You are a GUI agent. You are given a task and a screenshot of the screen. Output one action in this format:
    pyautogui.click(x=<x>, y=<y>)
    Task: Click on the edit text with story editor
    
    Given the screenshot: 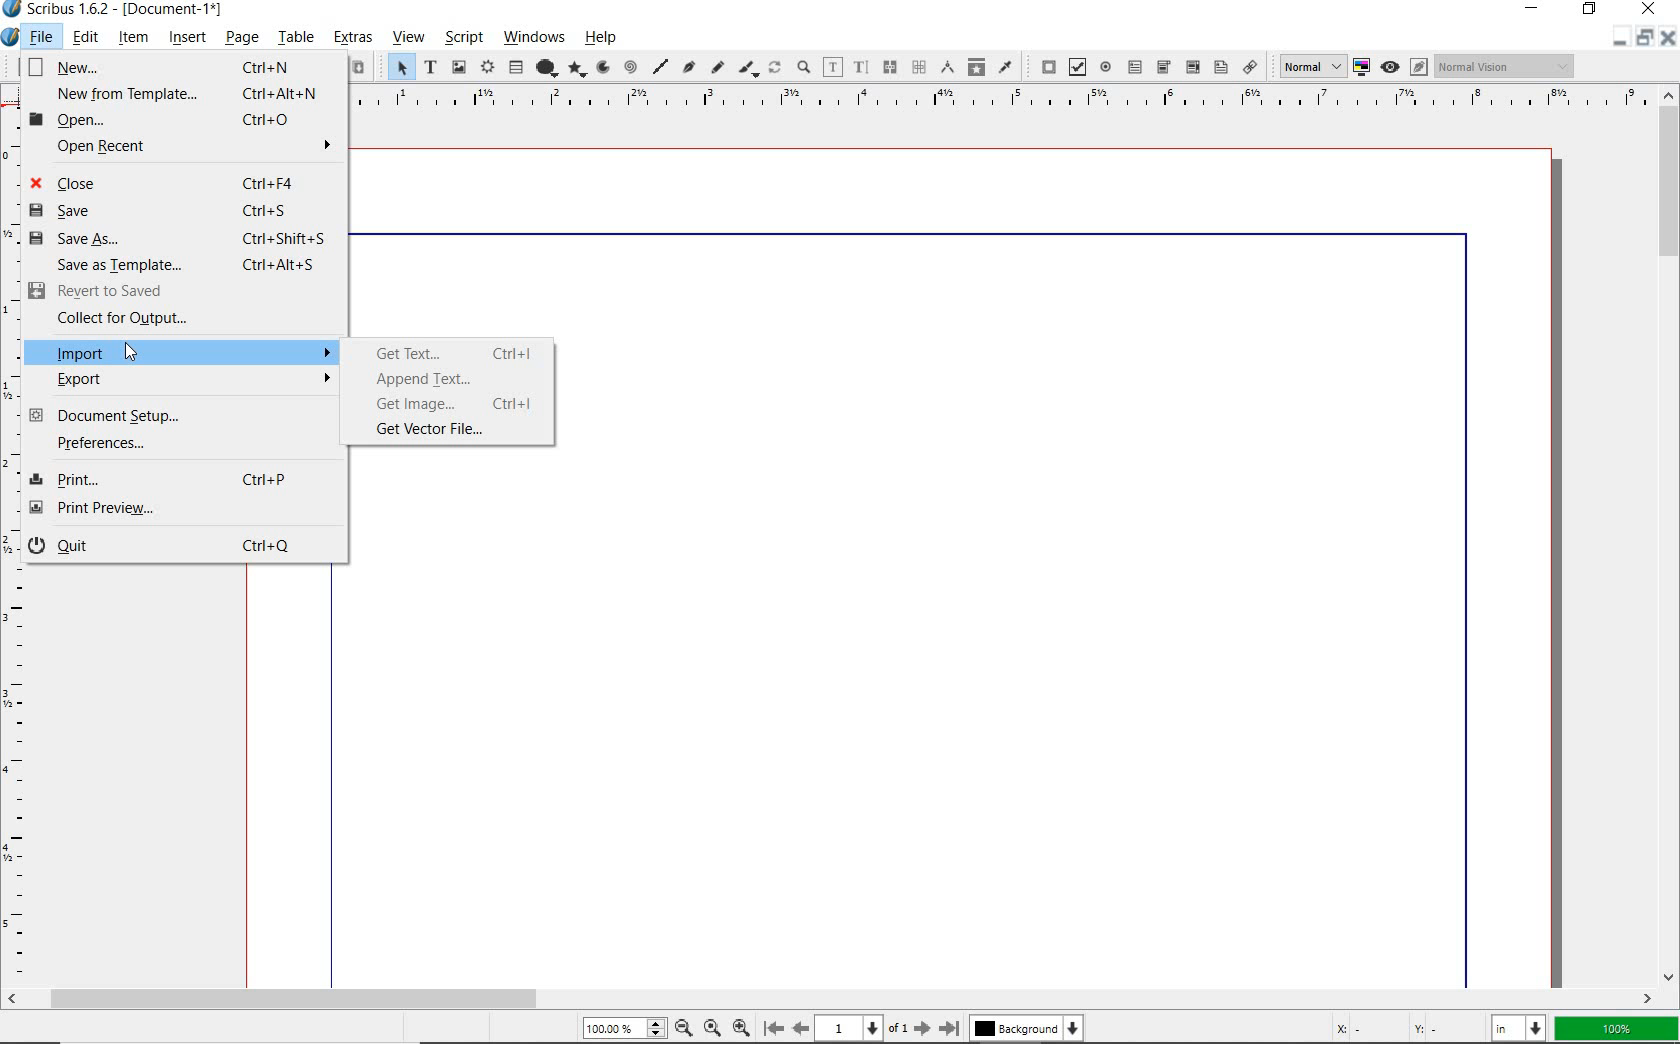 What is the action you would take?
    pyautogui.click(x=861, y=67)
    